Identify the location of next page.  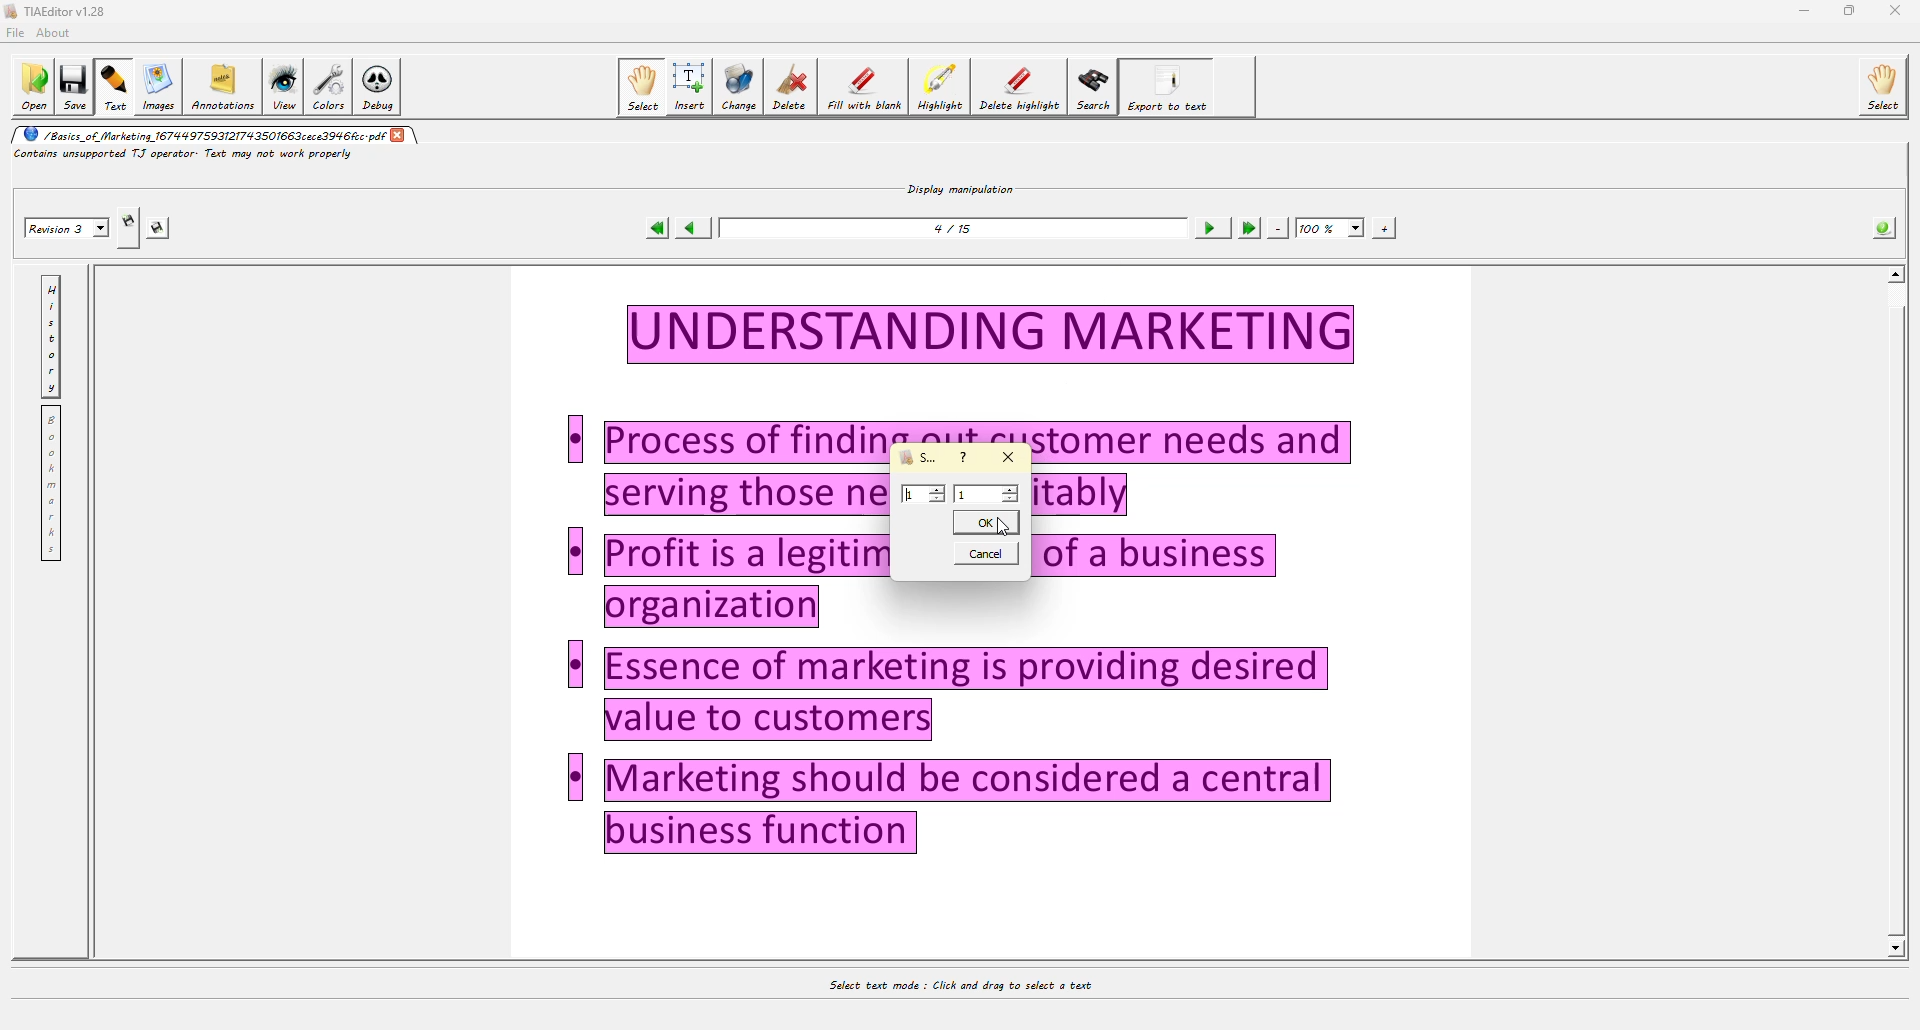
(1207, 229).